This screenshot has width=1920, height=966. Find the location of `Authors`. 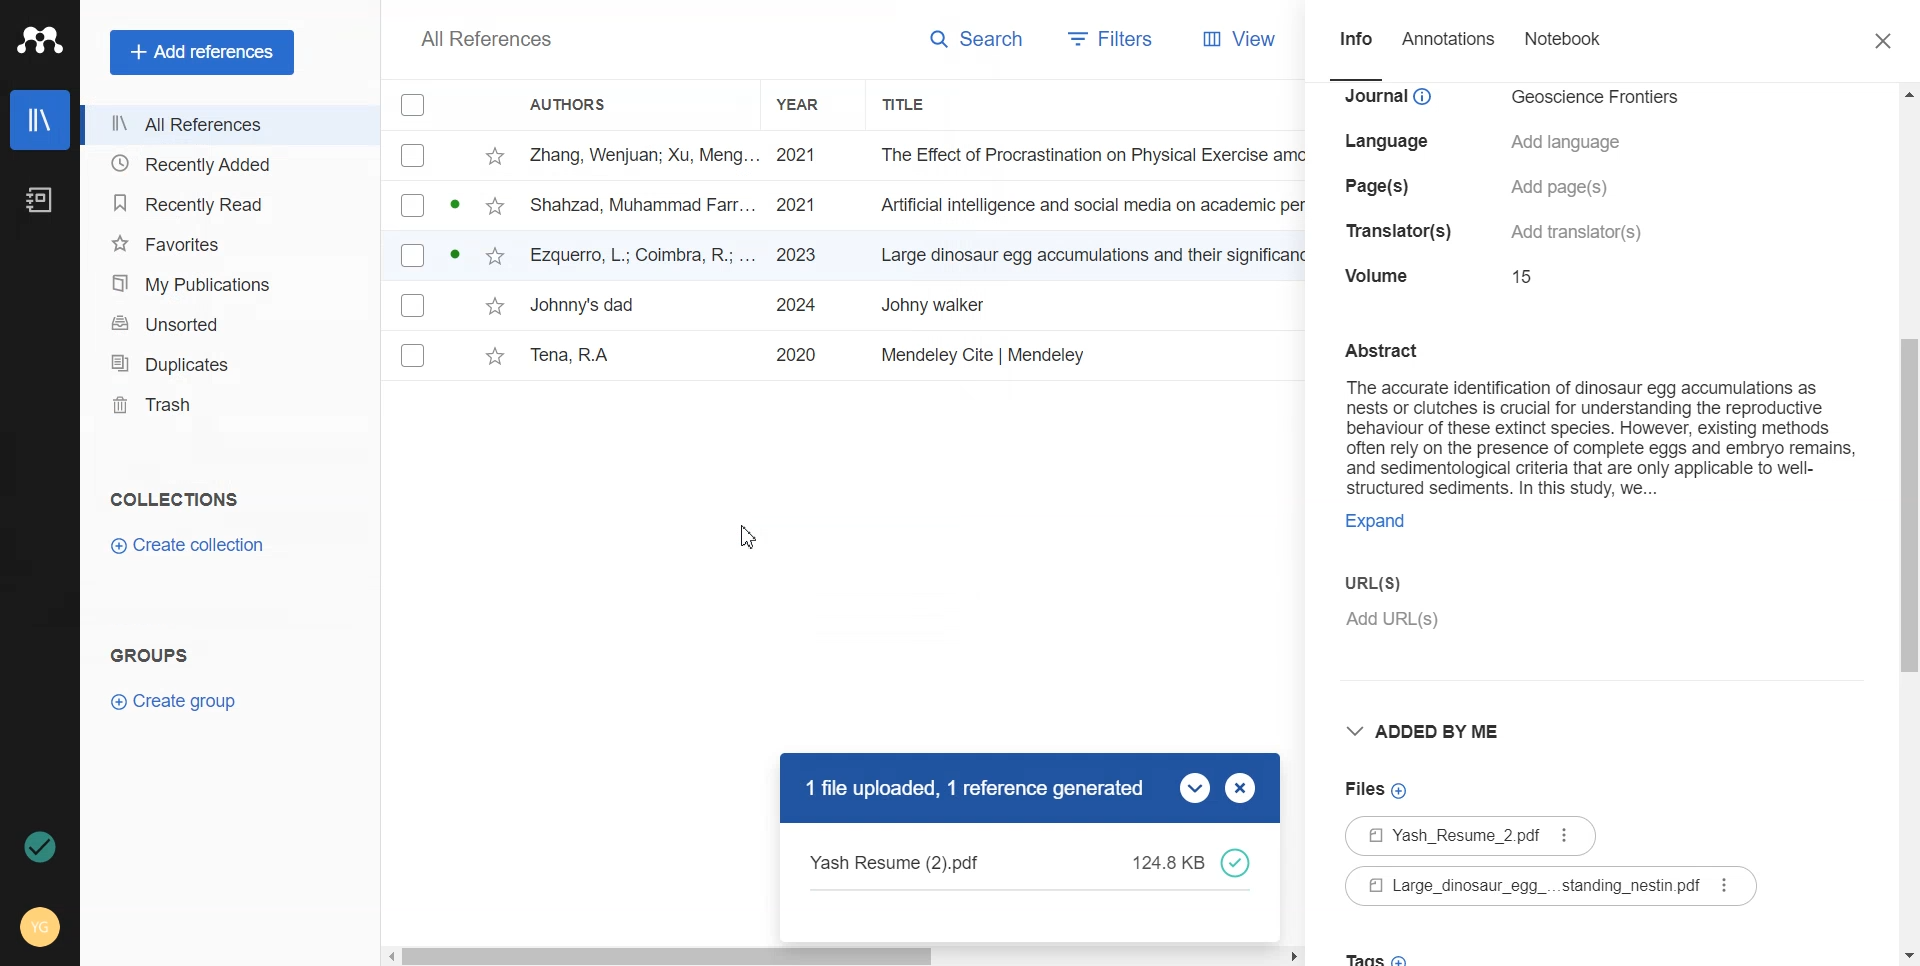

Authors is located at coordinates (578, 103).